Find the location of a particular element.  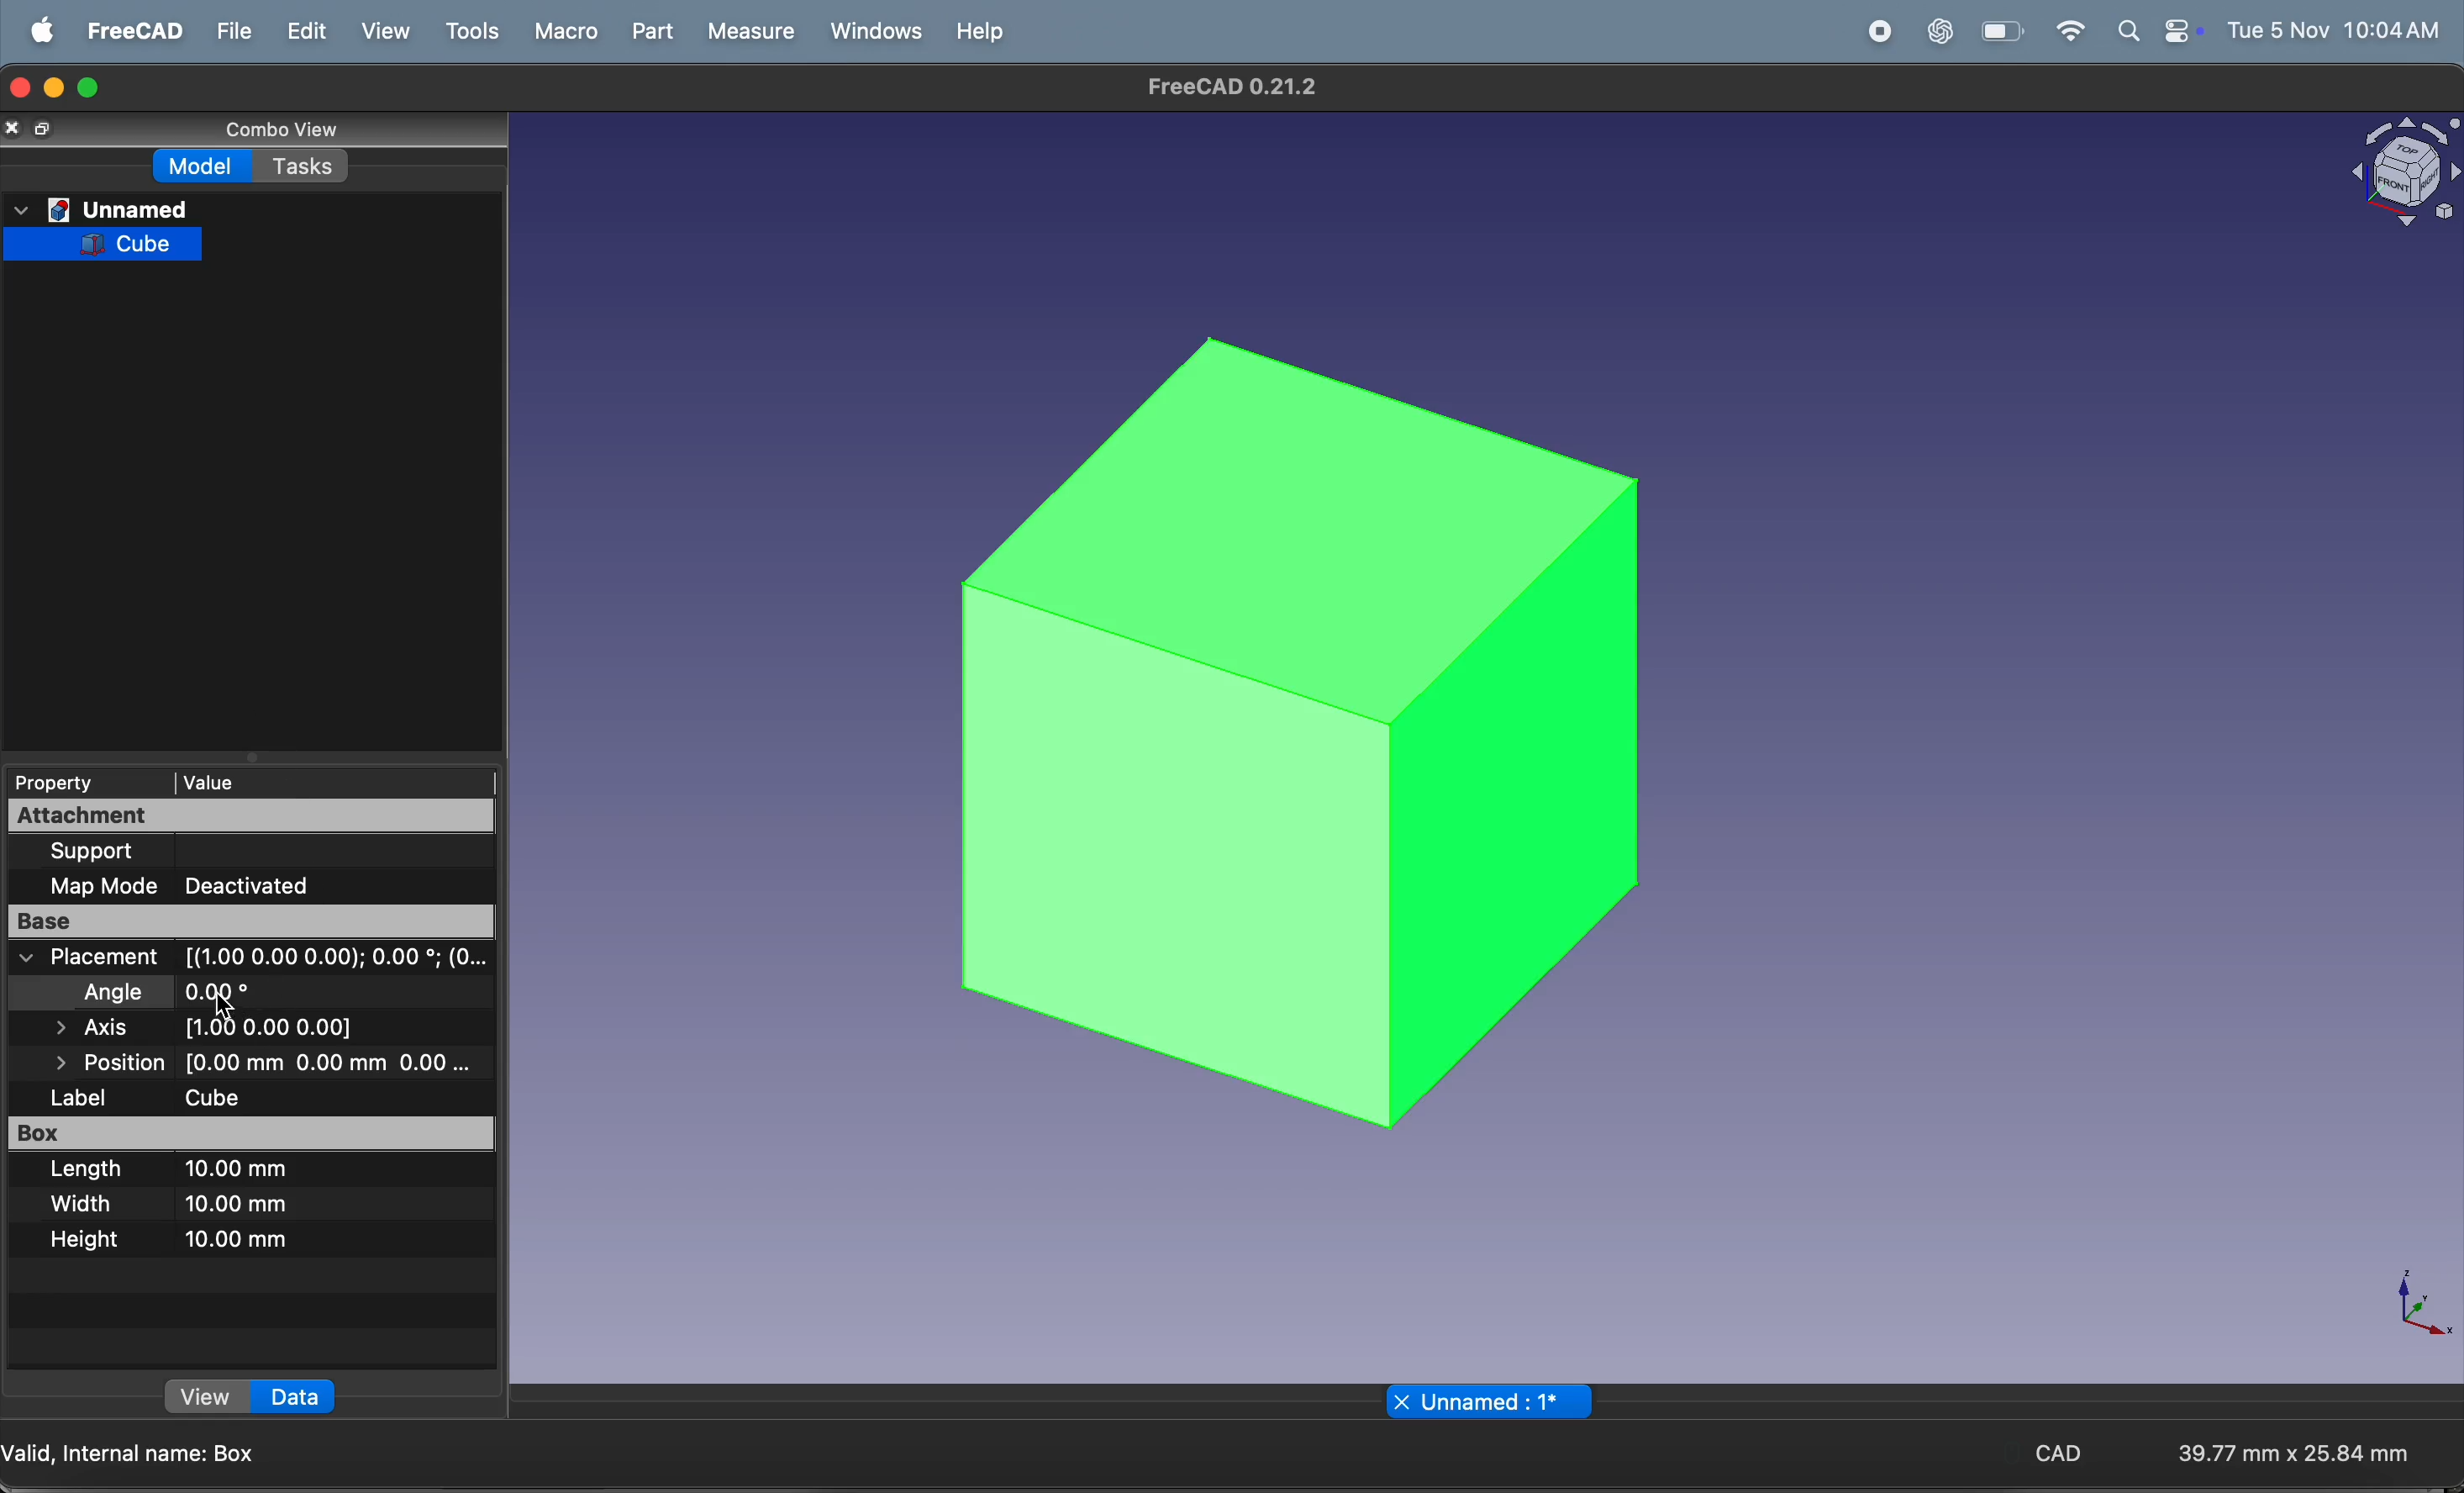

closing is located at coordinates (24, 87).